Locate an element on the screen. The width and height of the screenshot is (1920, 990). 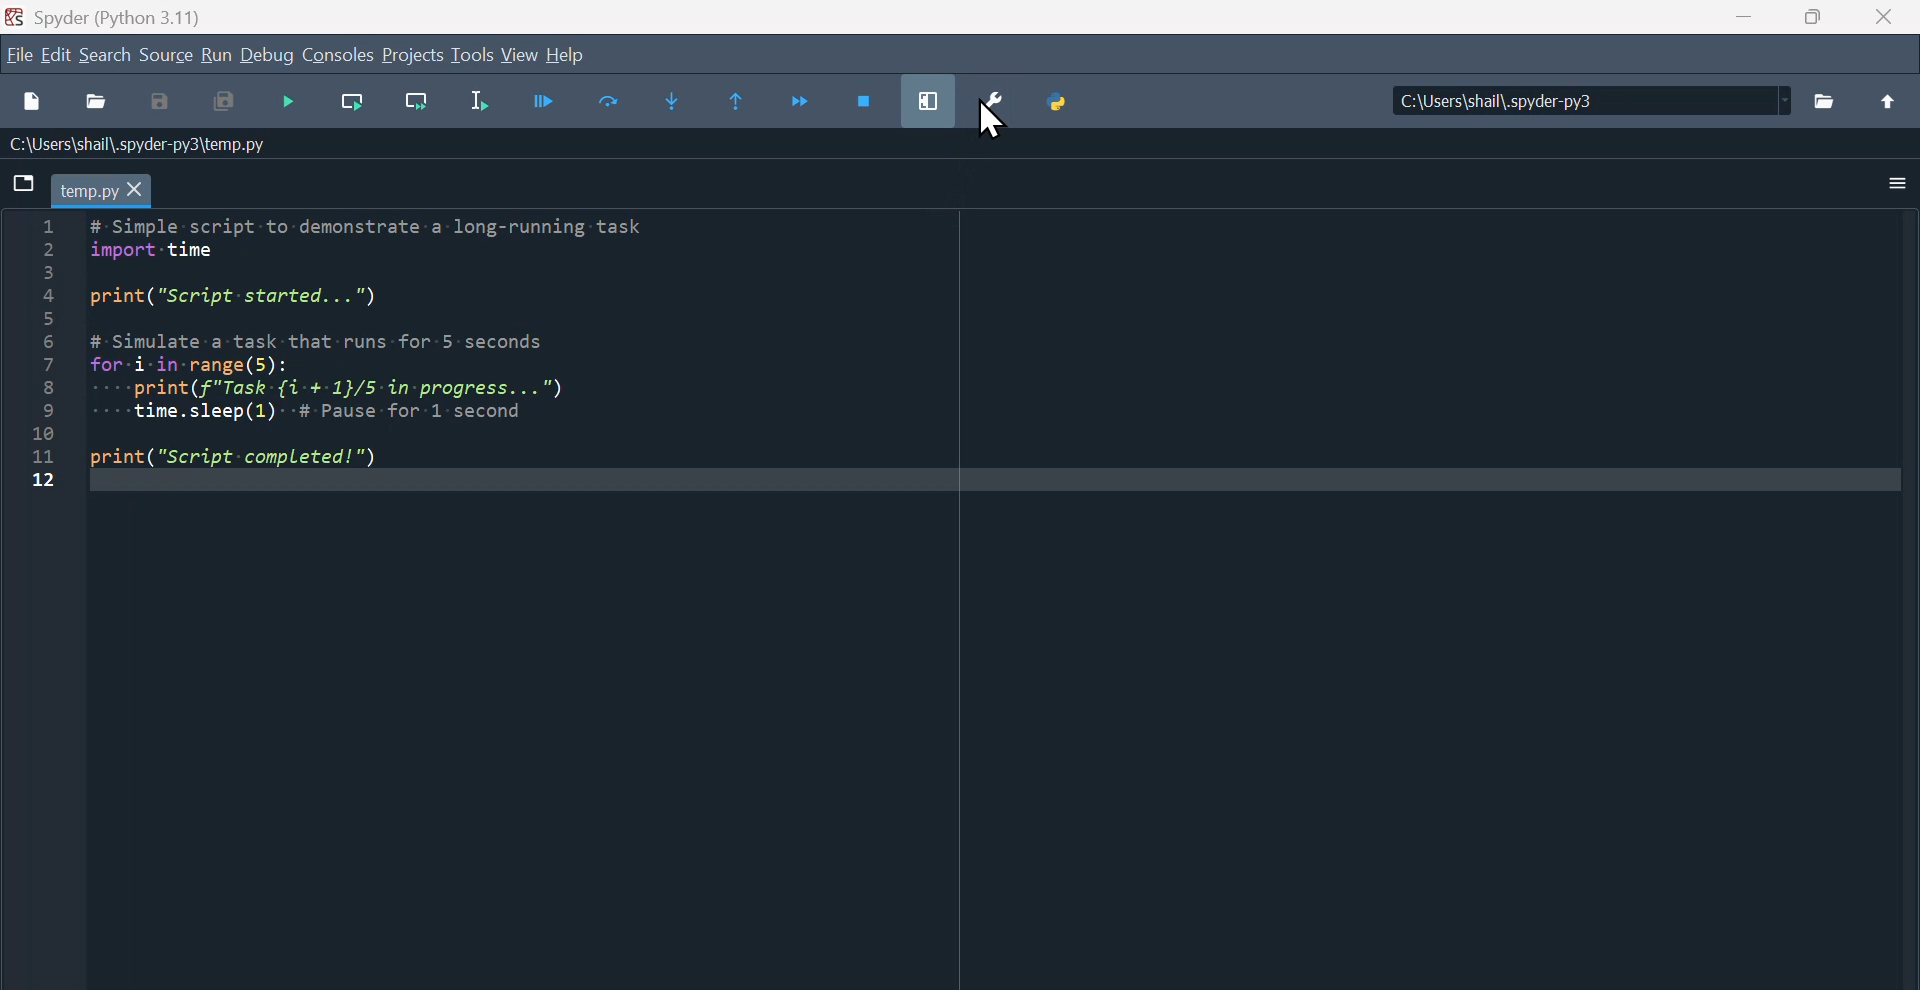
save all is located at coordinates (223, 103).